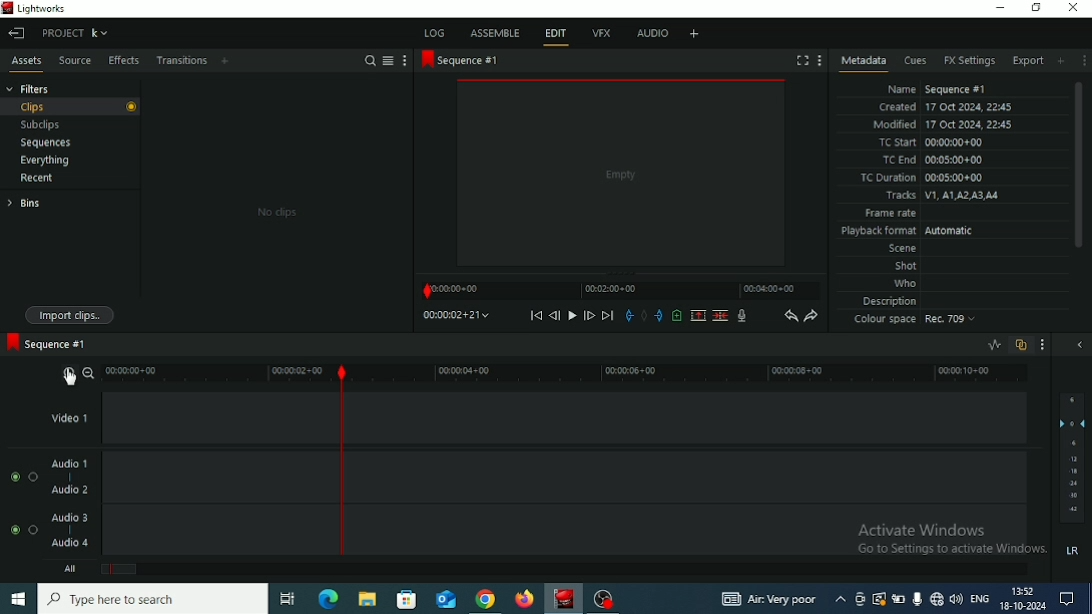 This screenshot has height=614, width=1092. I want to click on FX Settings, so click(969, 61).